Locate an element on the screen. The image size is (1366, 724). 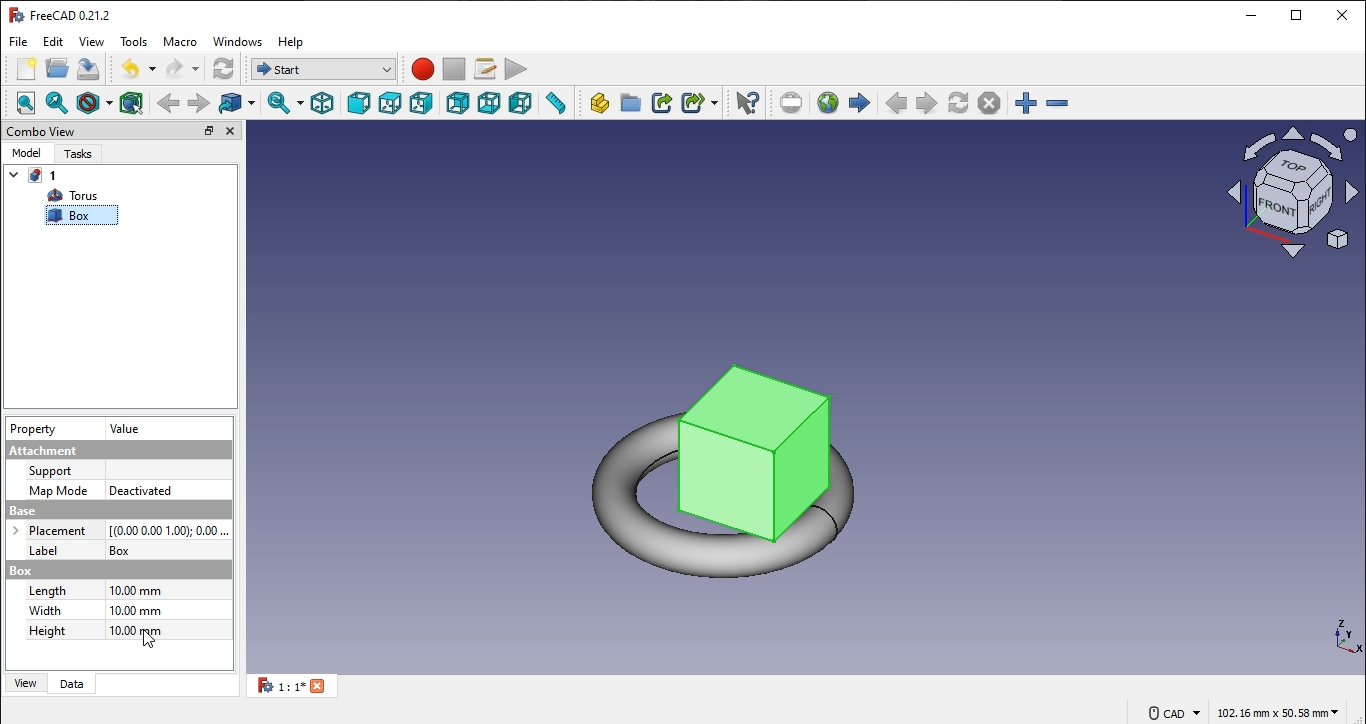
1 is located at coordinates (34, 176).